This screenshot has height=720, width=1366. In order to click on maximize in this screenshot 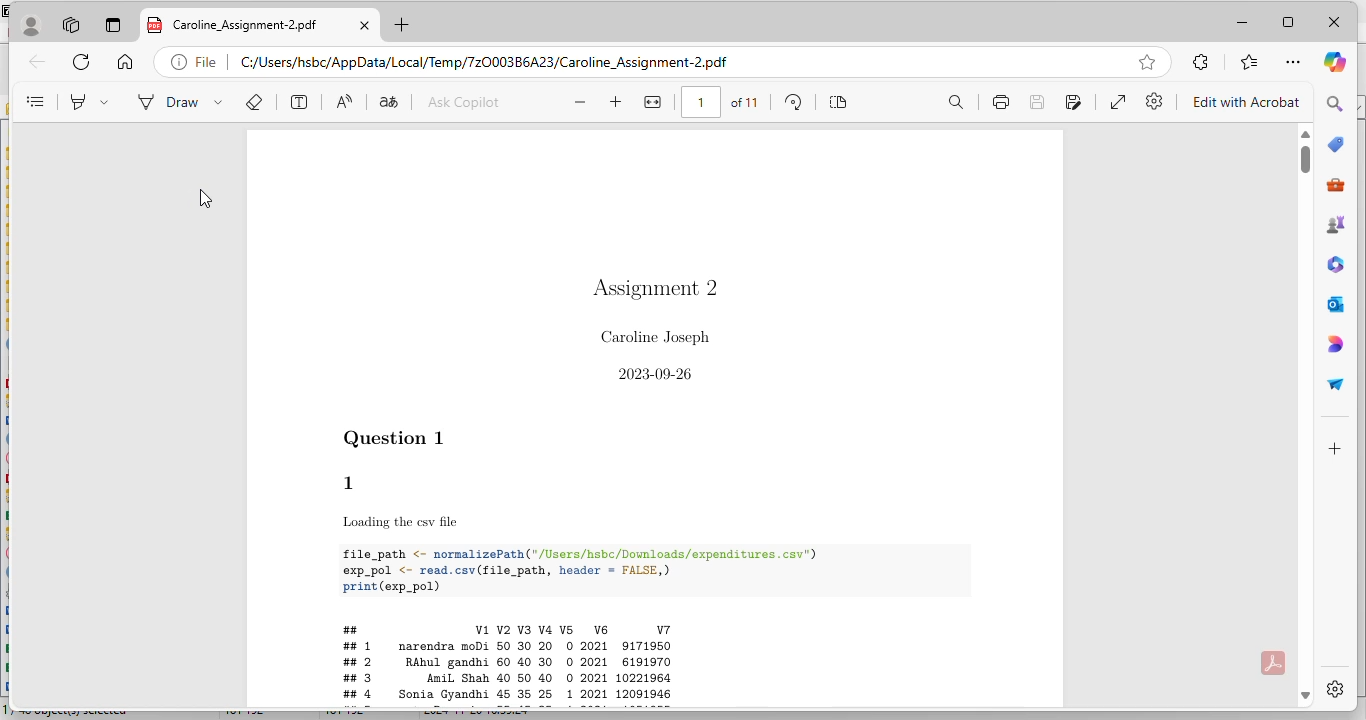, I will do `click(1289, 22)`.